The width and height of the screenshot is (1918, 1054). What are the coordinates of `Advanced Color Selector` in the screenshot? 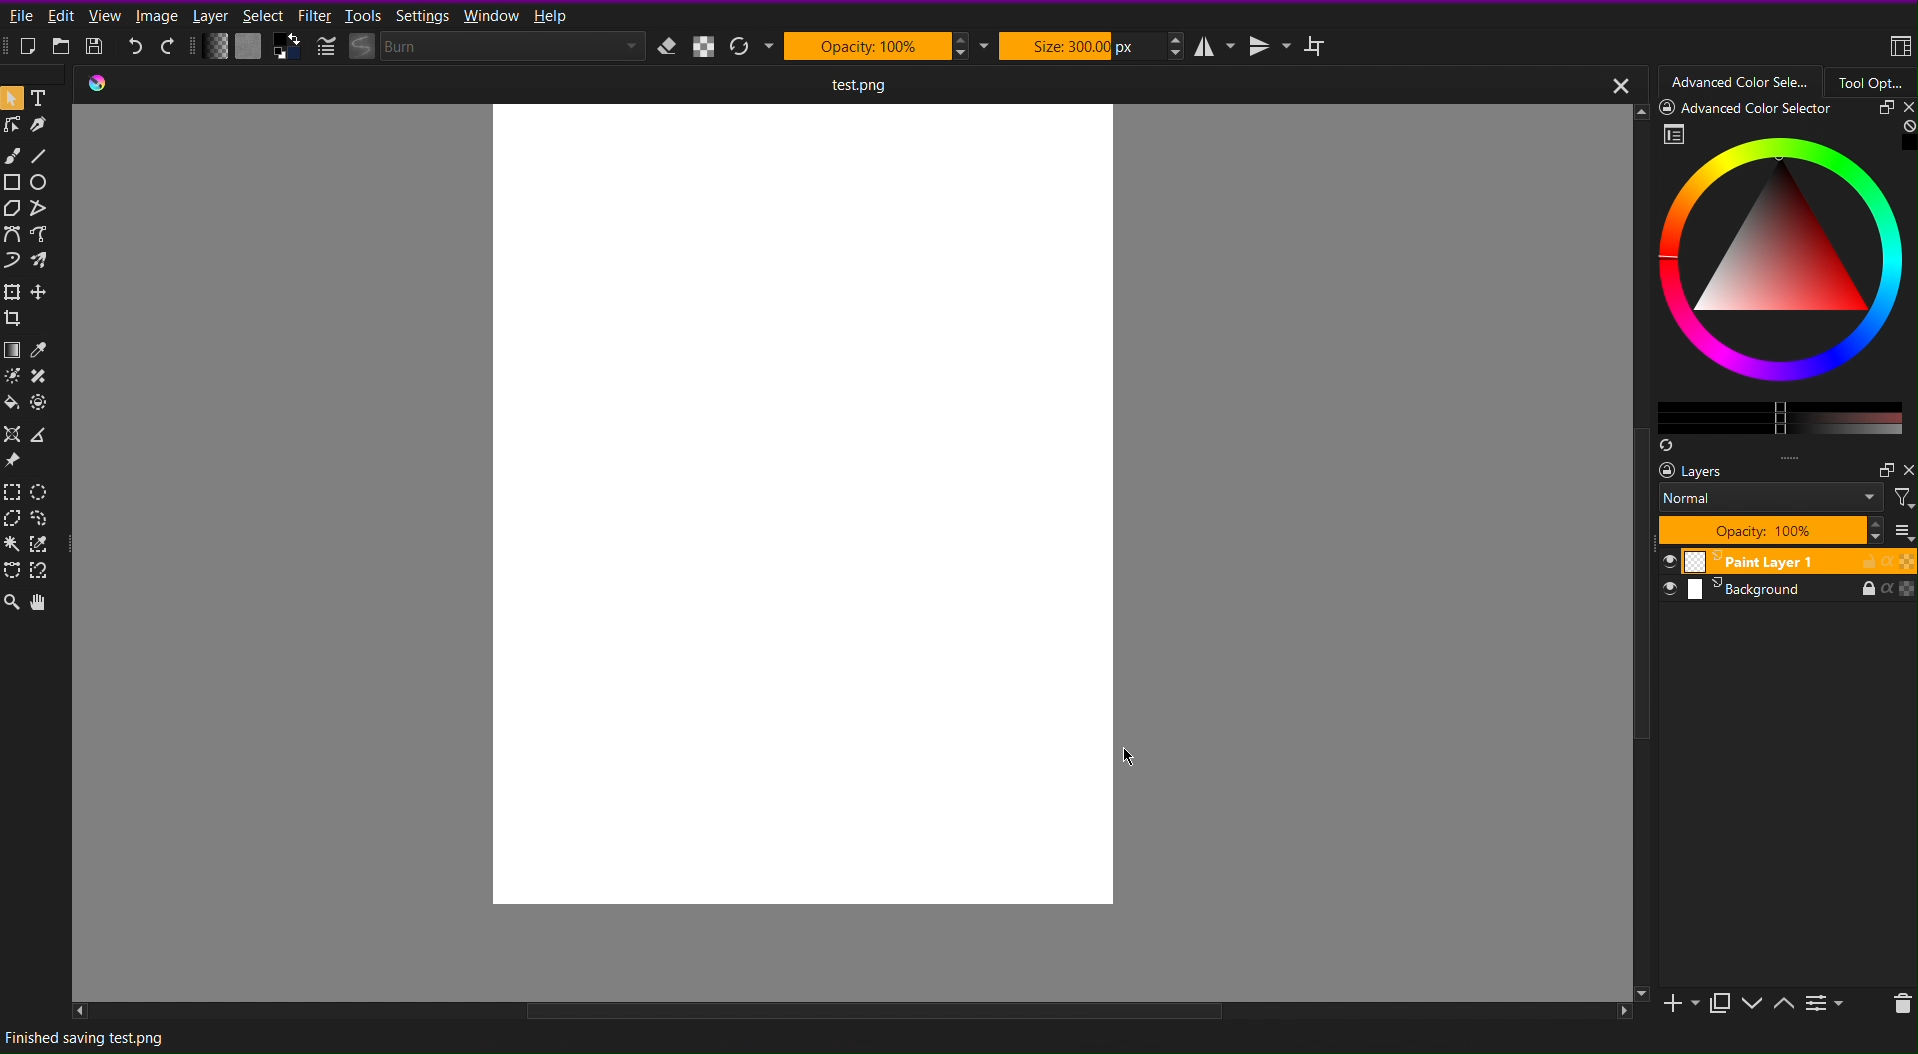 It's located at (1778, 278).